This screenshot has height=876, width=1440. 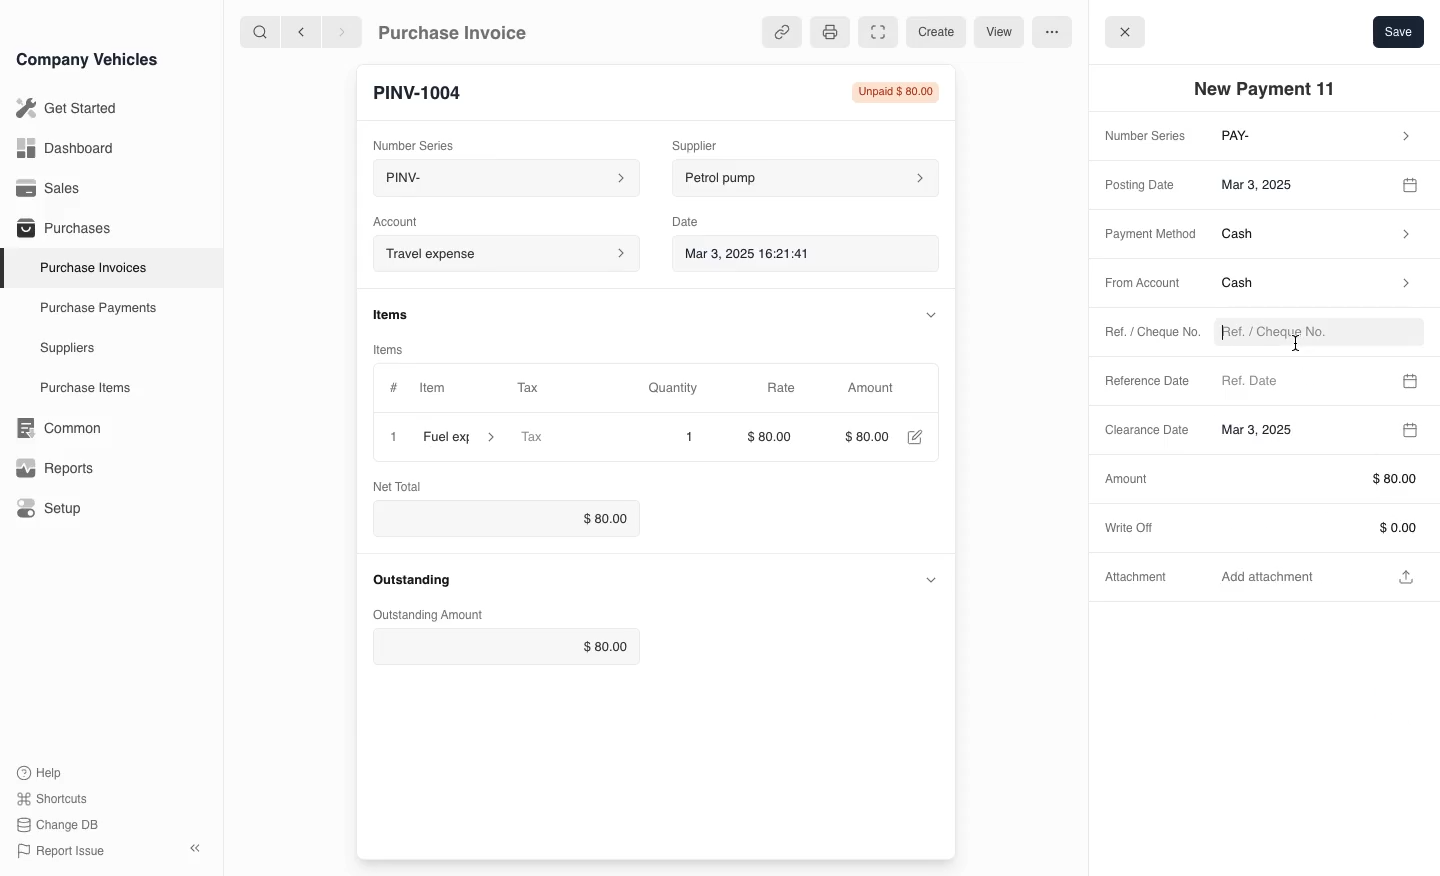 I want to click on Setup, so click(x=53, y=509).